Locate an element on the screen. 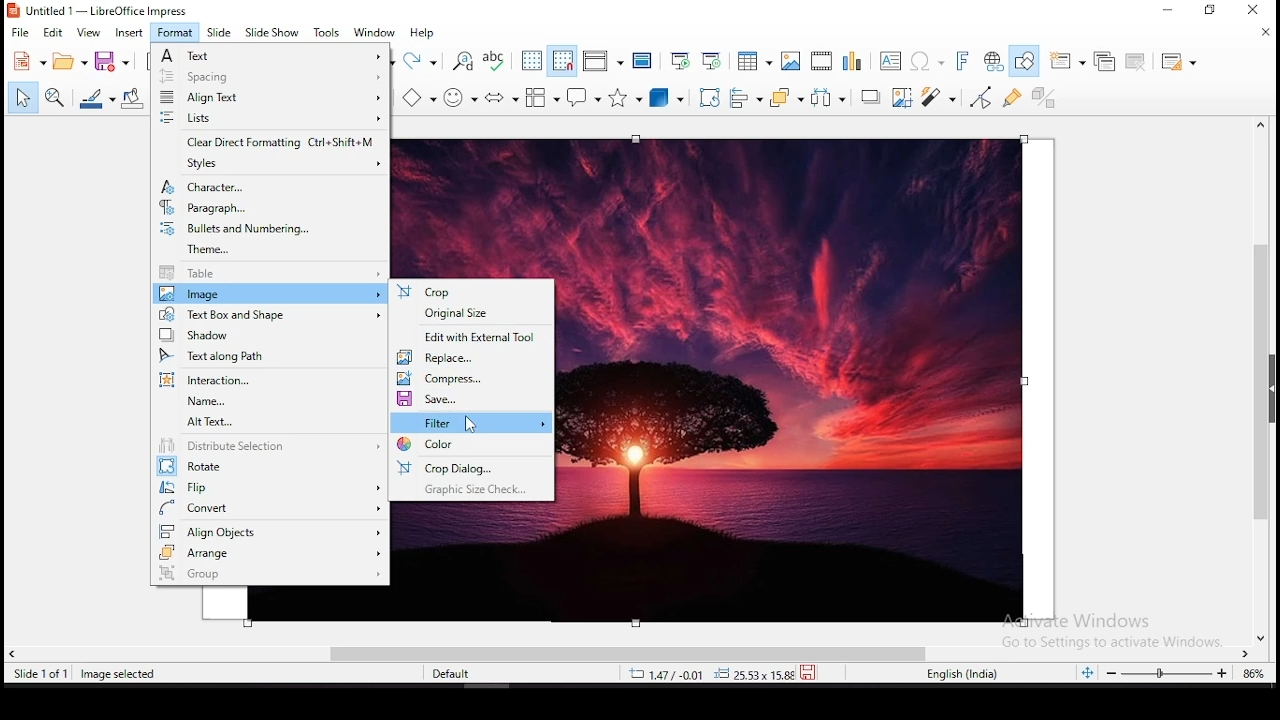 The width and height of the screenshot is (1280, 720). close is located at coordinates (1264, 32).